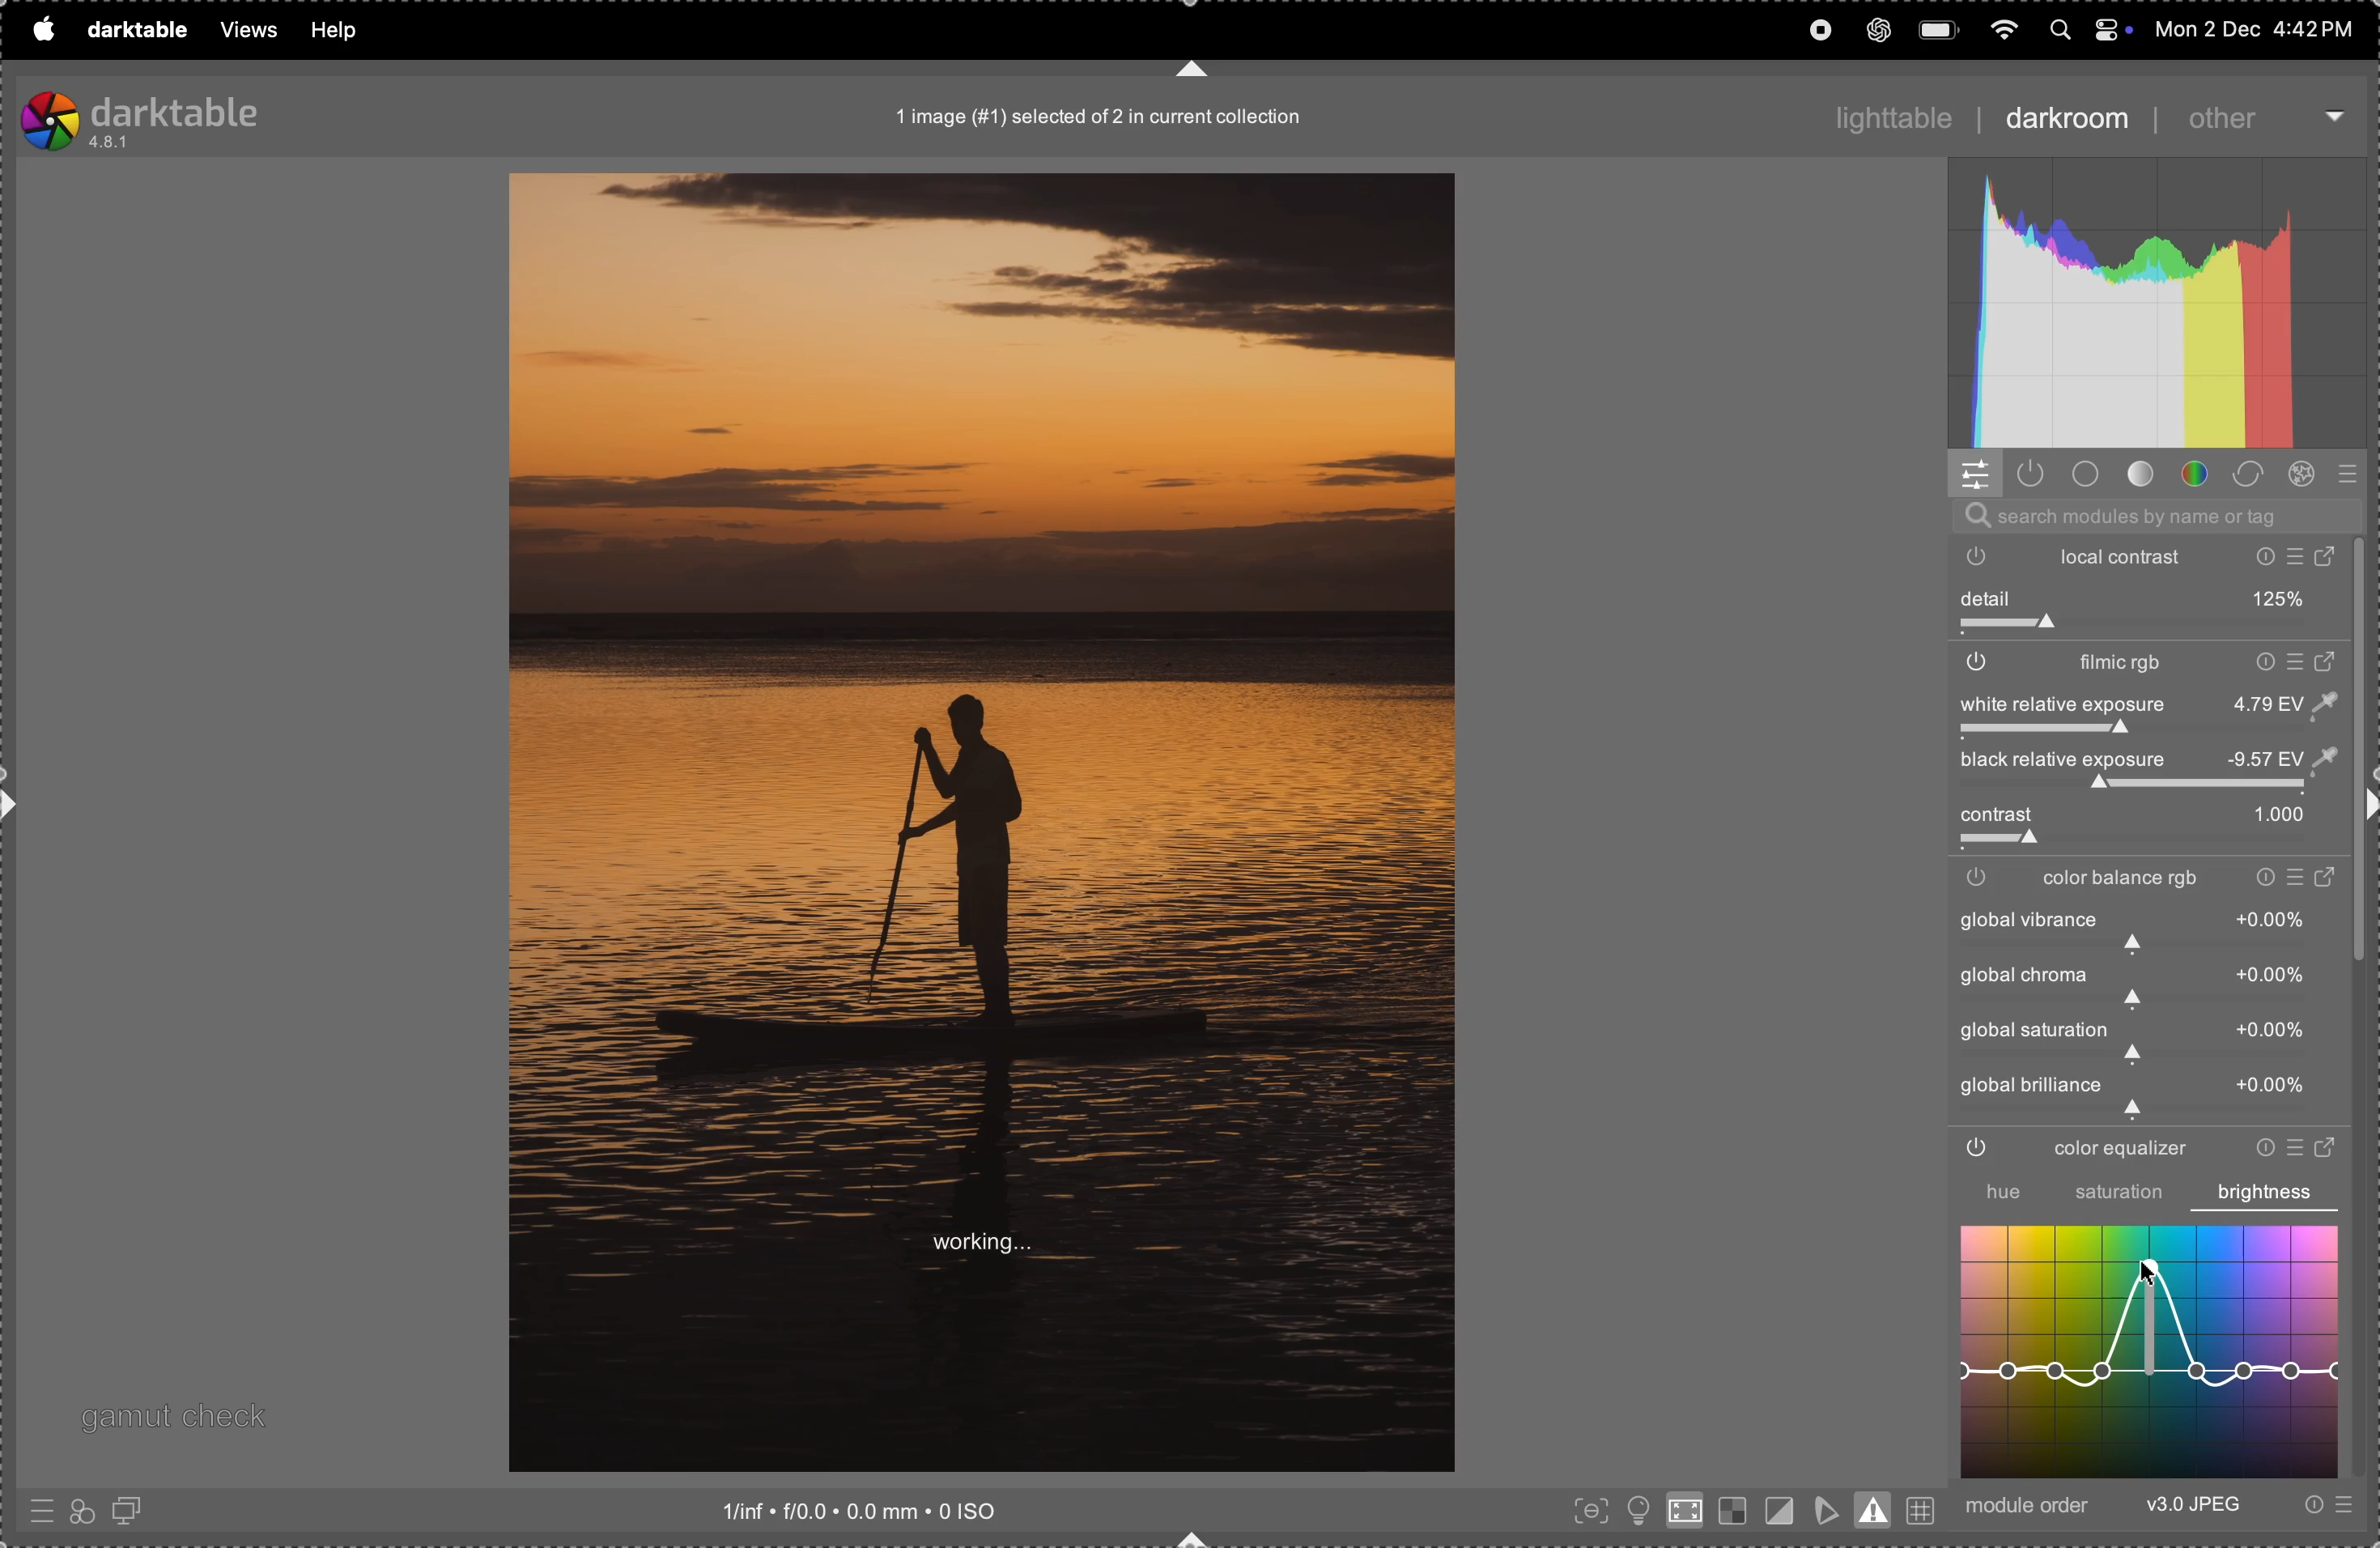 The image size is (2380, 1548). I want to click on color bar, so click(2157, 879).